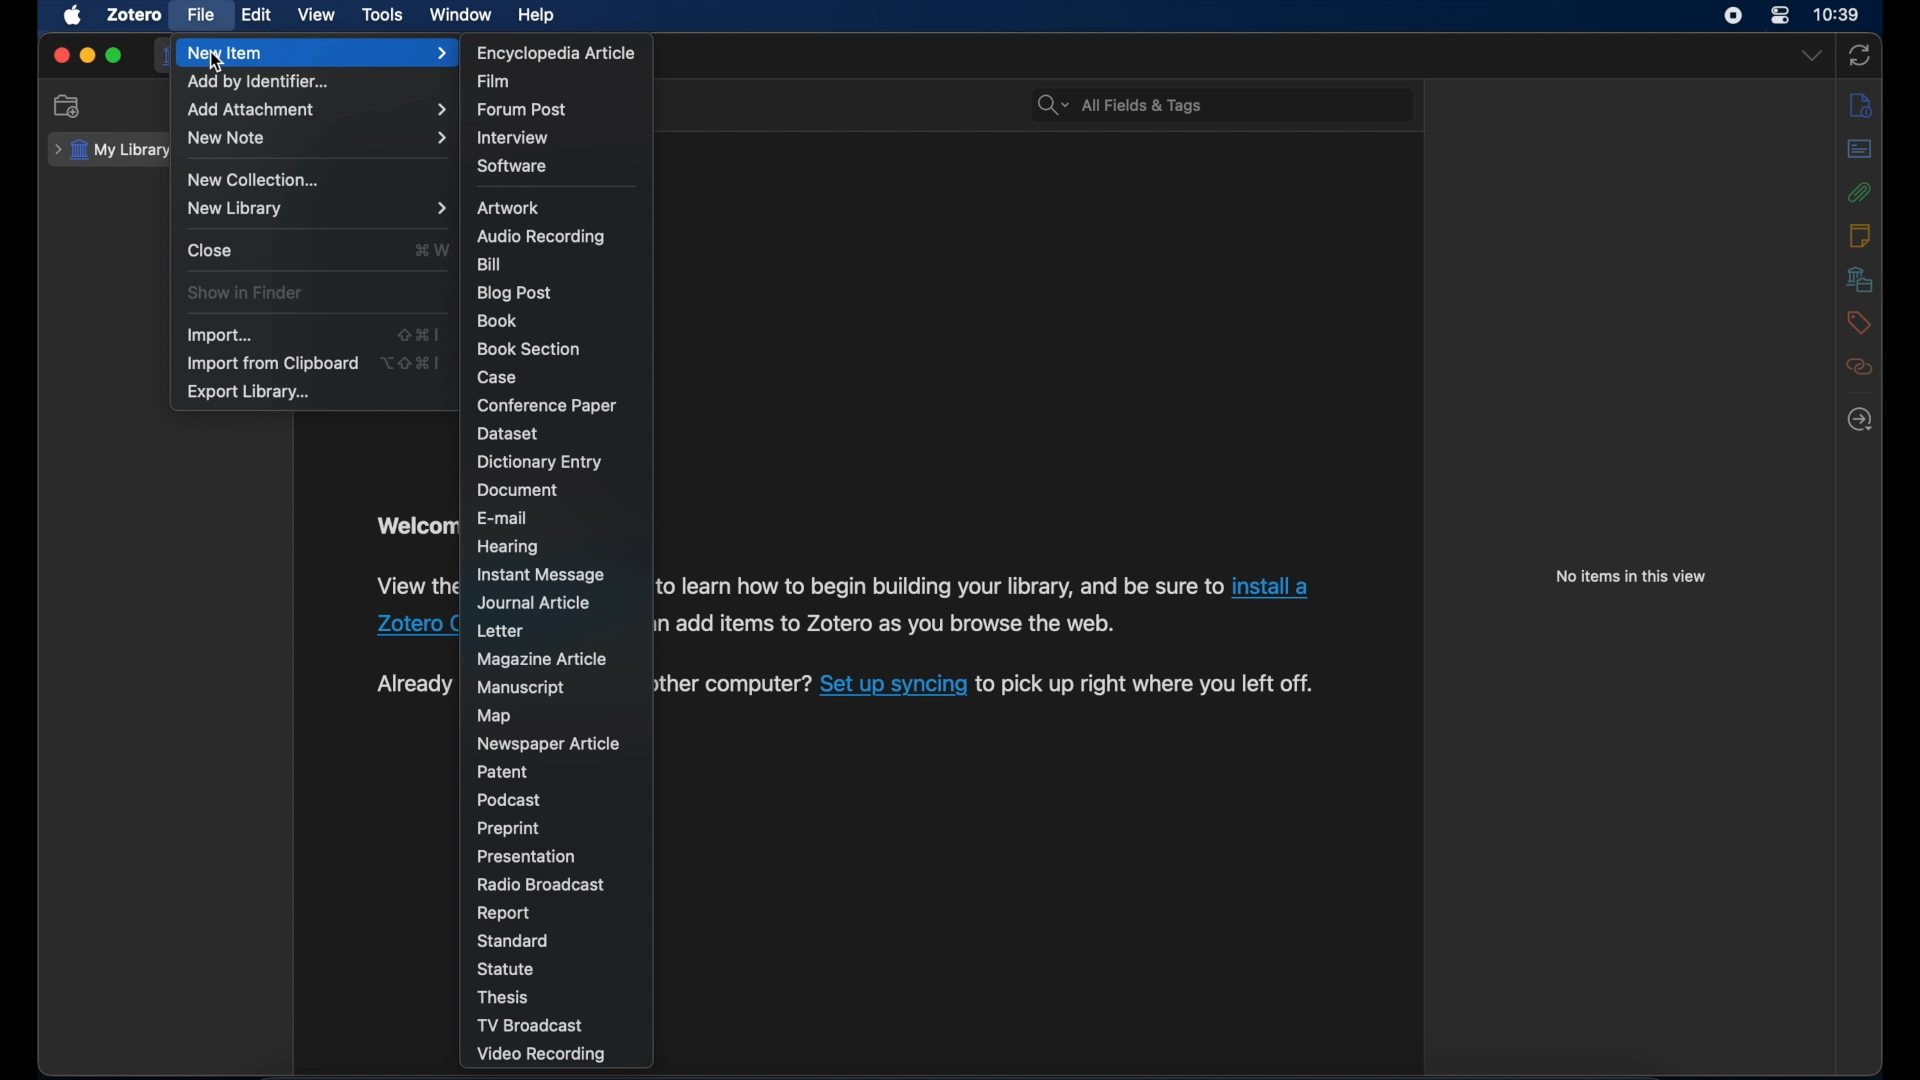 The height and width of the screenshot is (1080, 1920). I want to click on my library, so click(113, 150).